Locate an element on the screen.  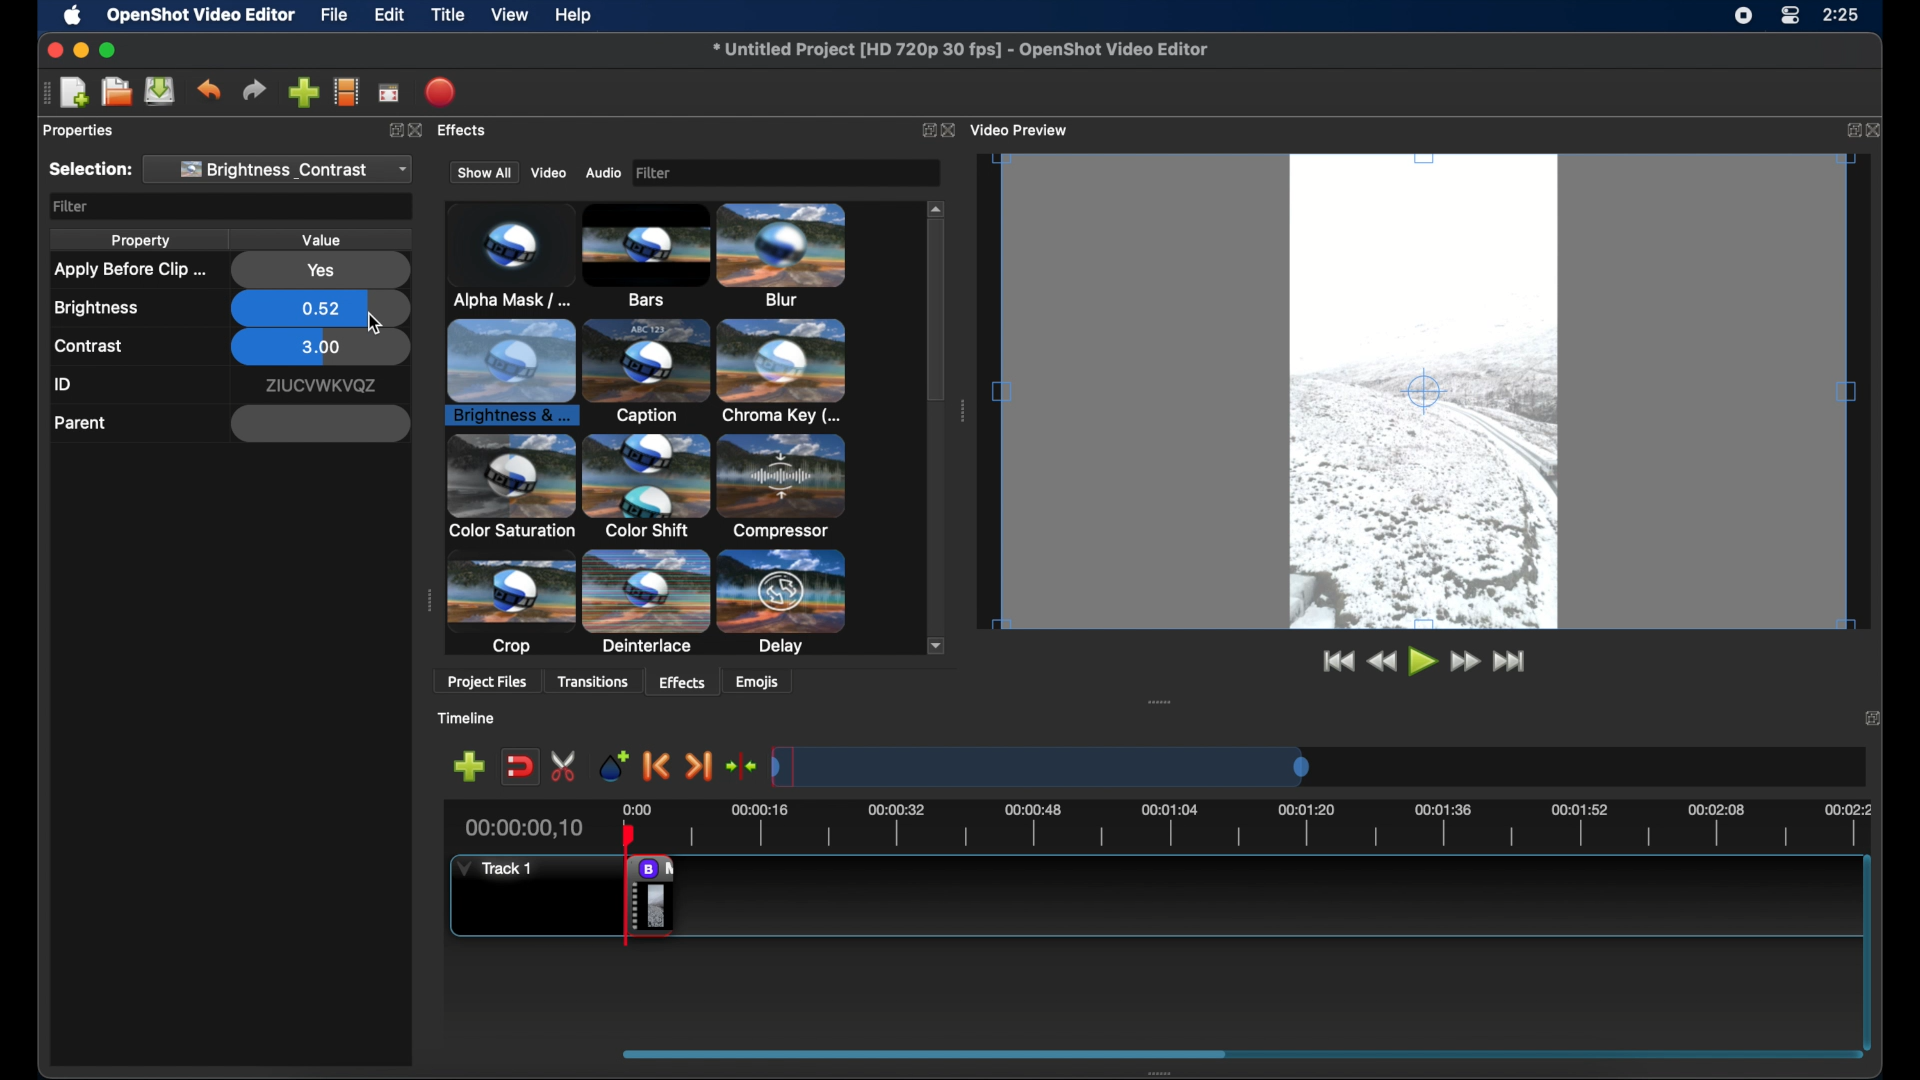
remove effect is located at coordinates (650, 895).